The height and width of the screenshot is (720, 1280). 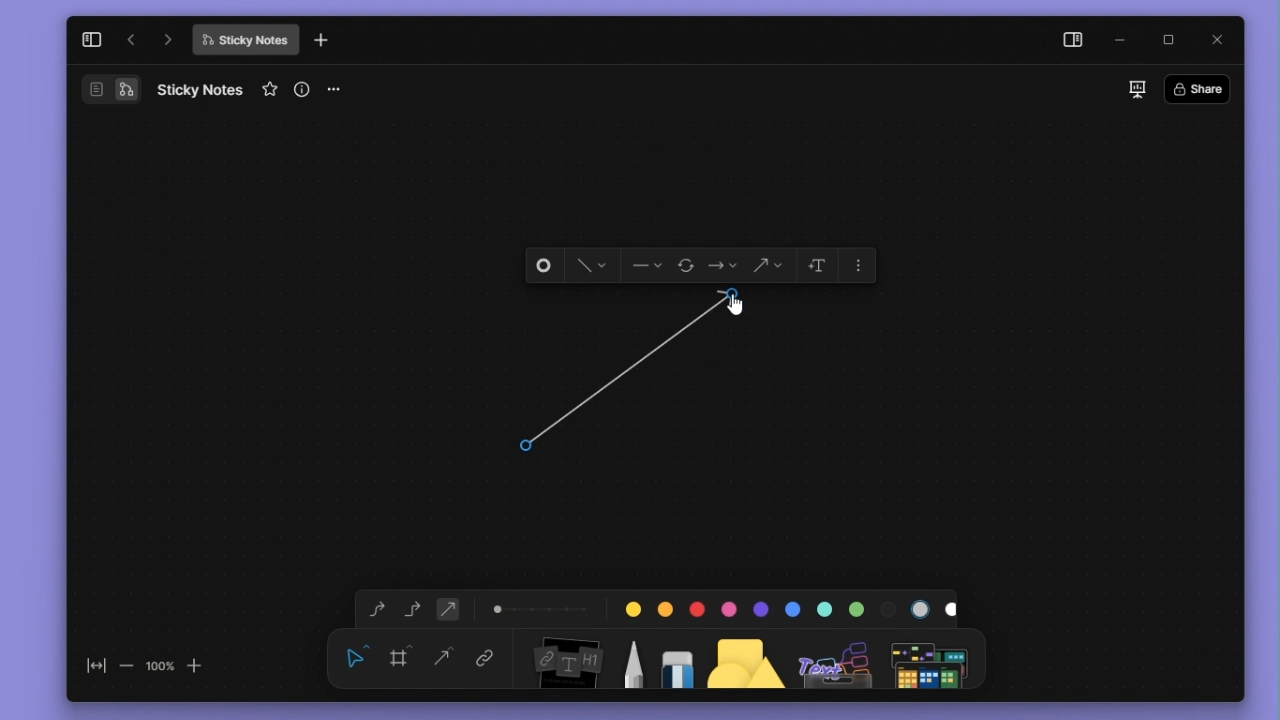 I want to click on zoom in, so click(x=196, y=664).